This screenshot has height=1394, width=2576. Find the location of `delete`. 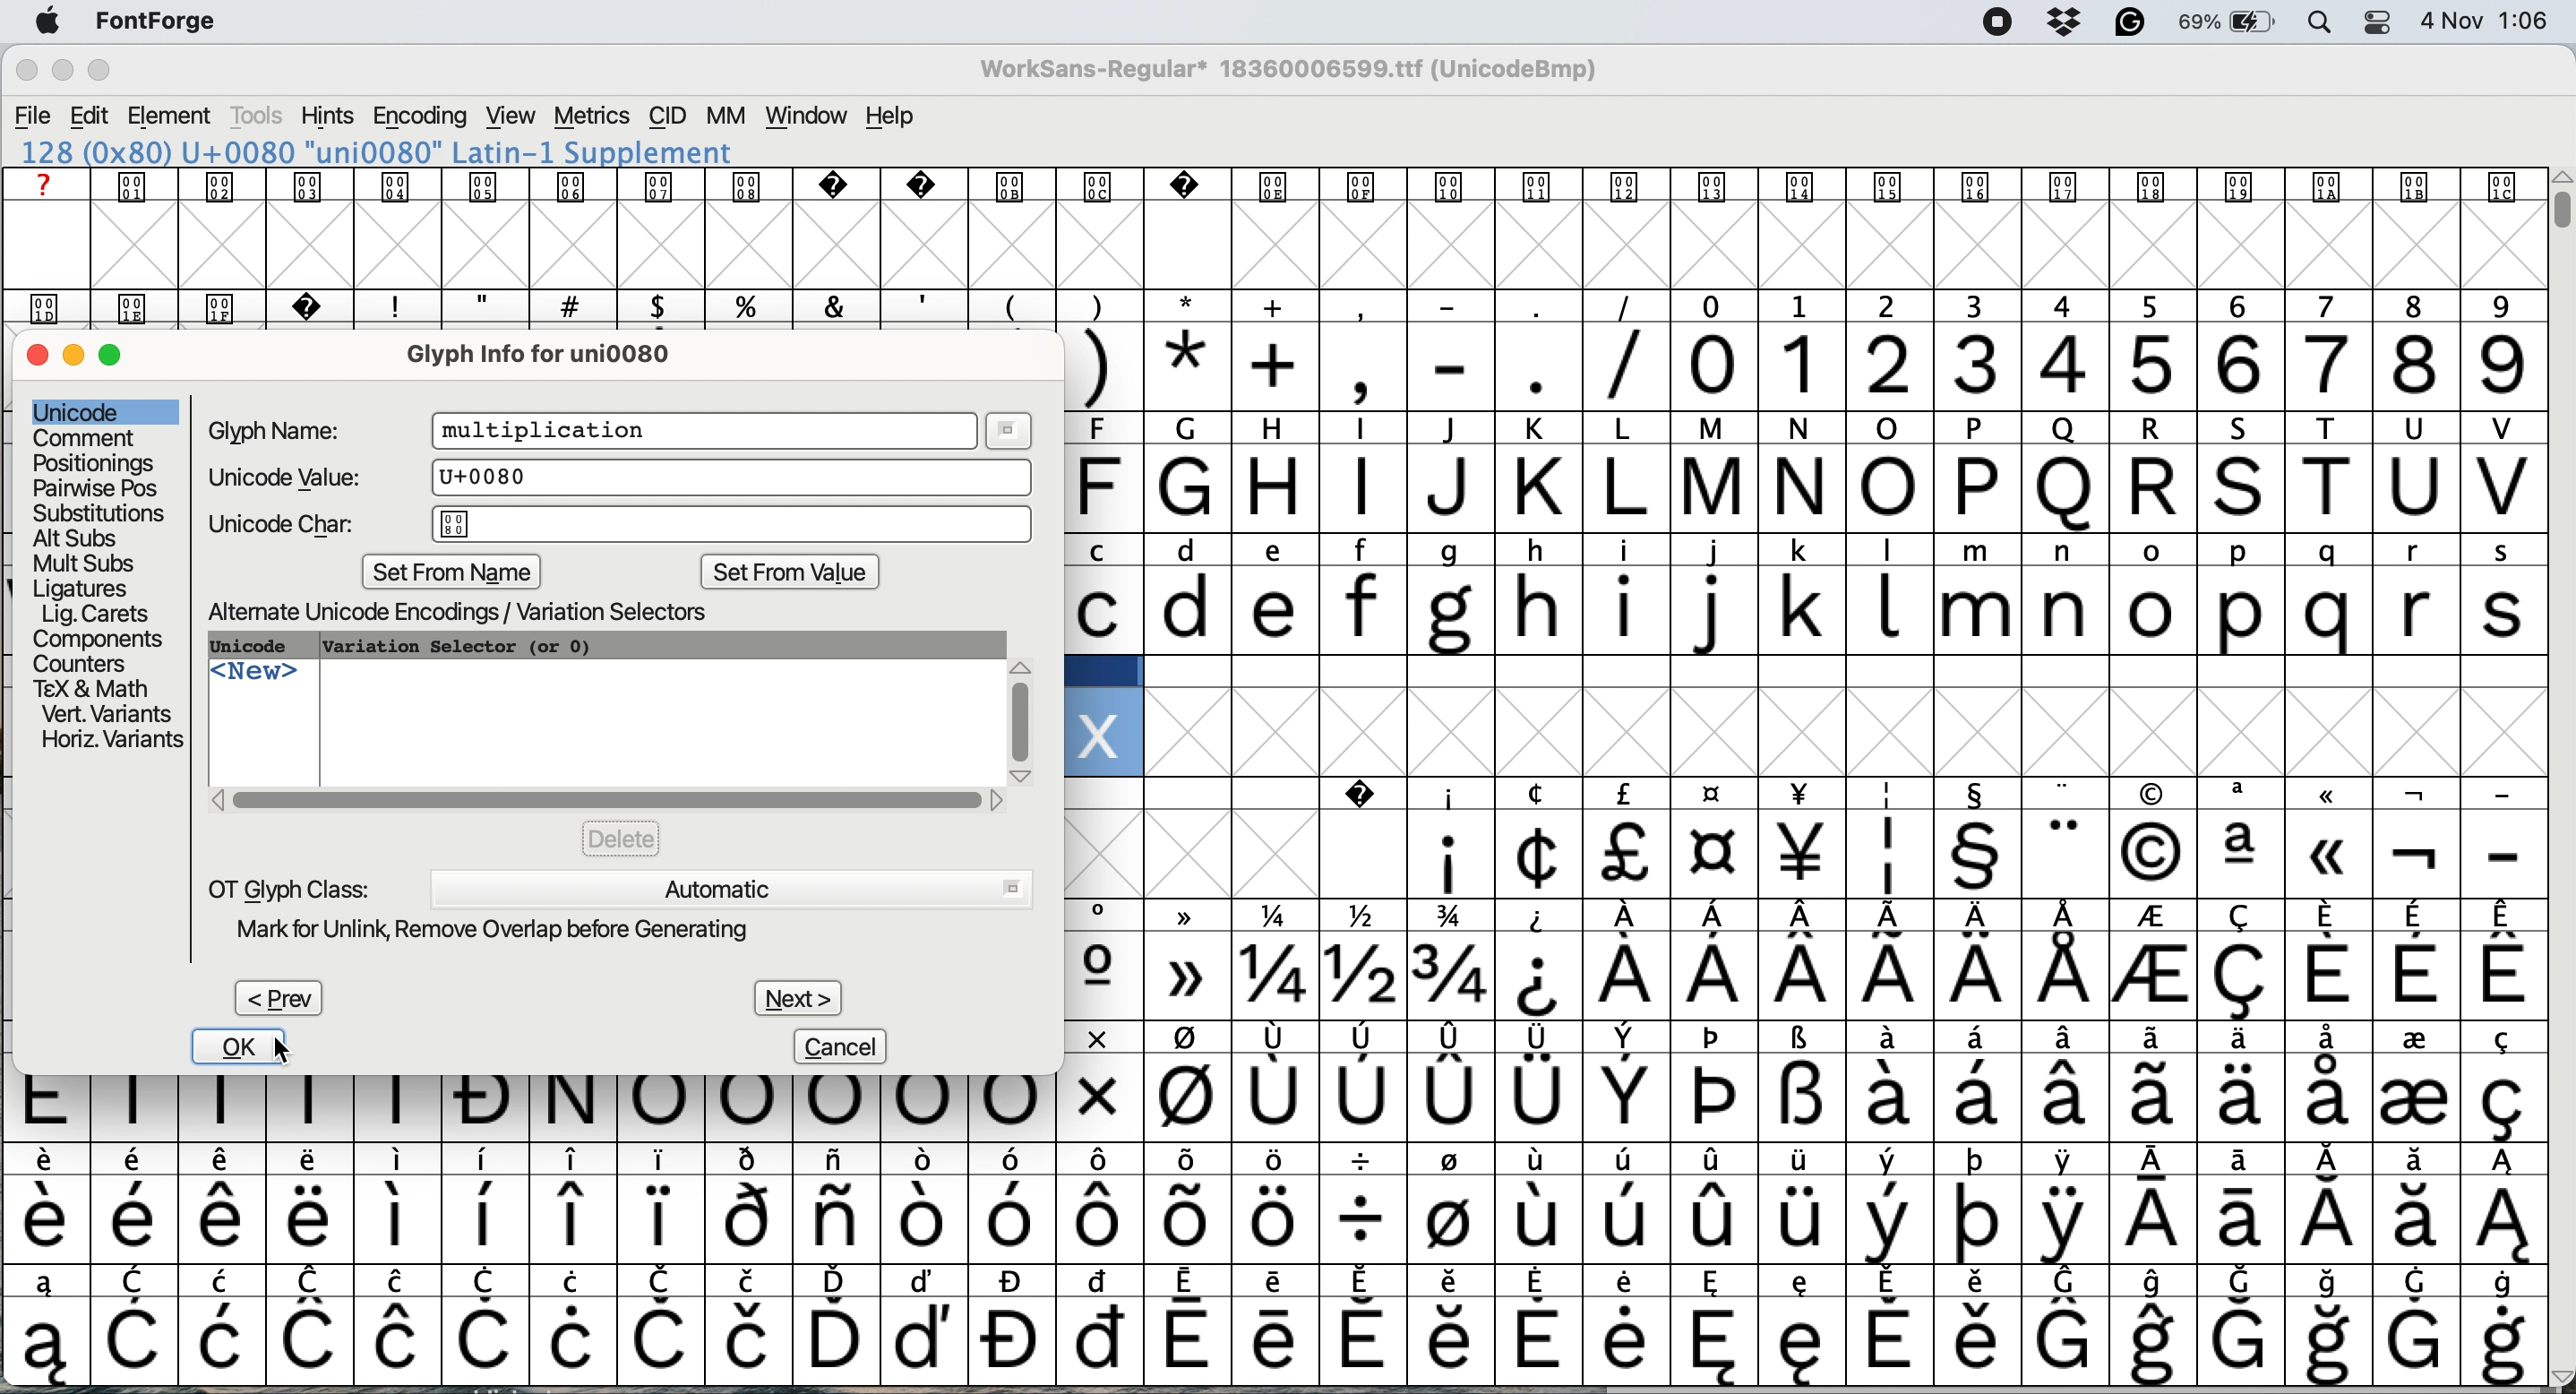

delete is located at coordinates (621, 837).